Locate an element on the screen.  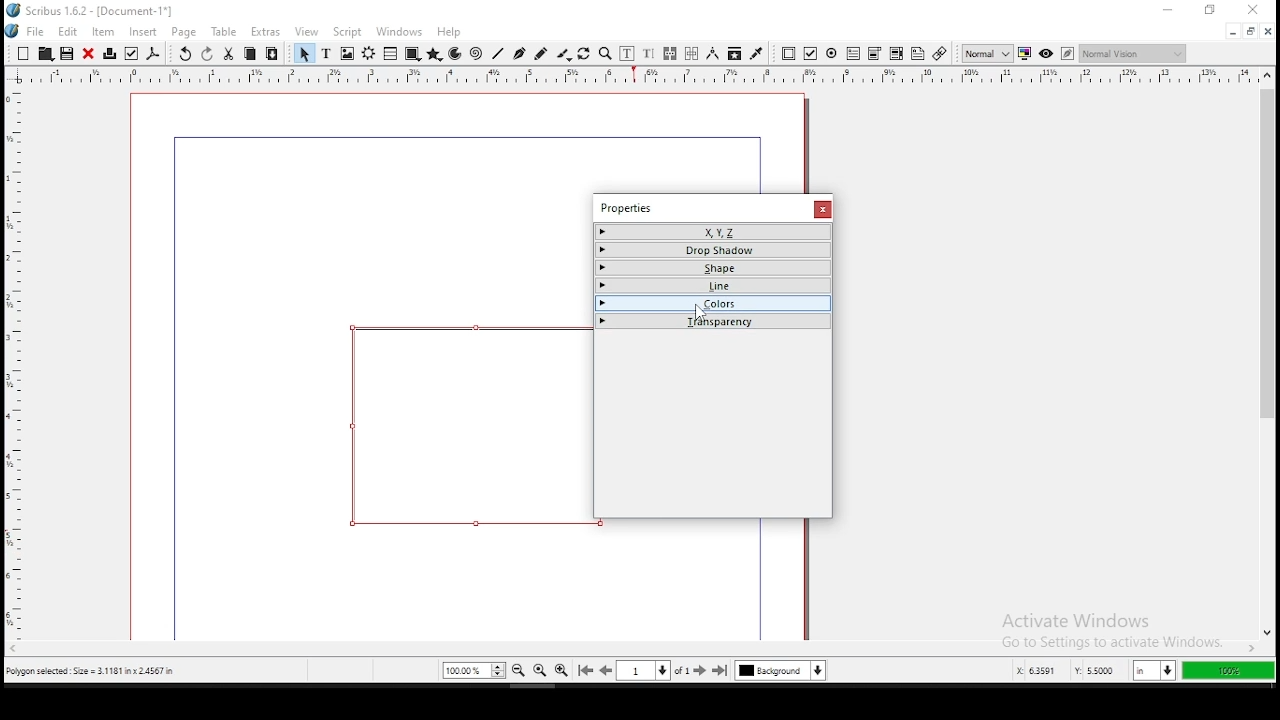
render frame is located at coordinates (368, 54).